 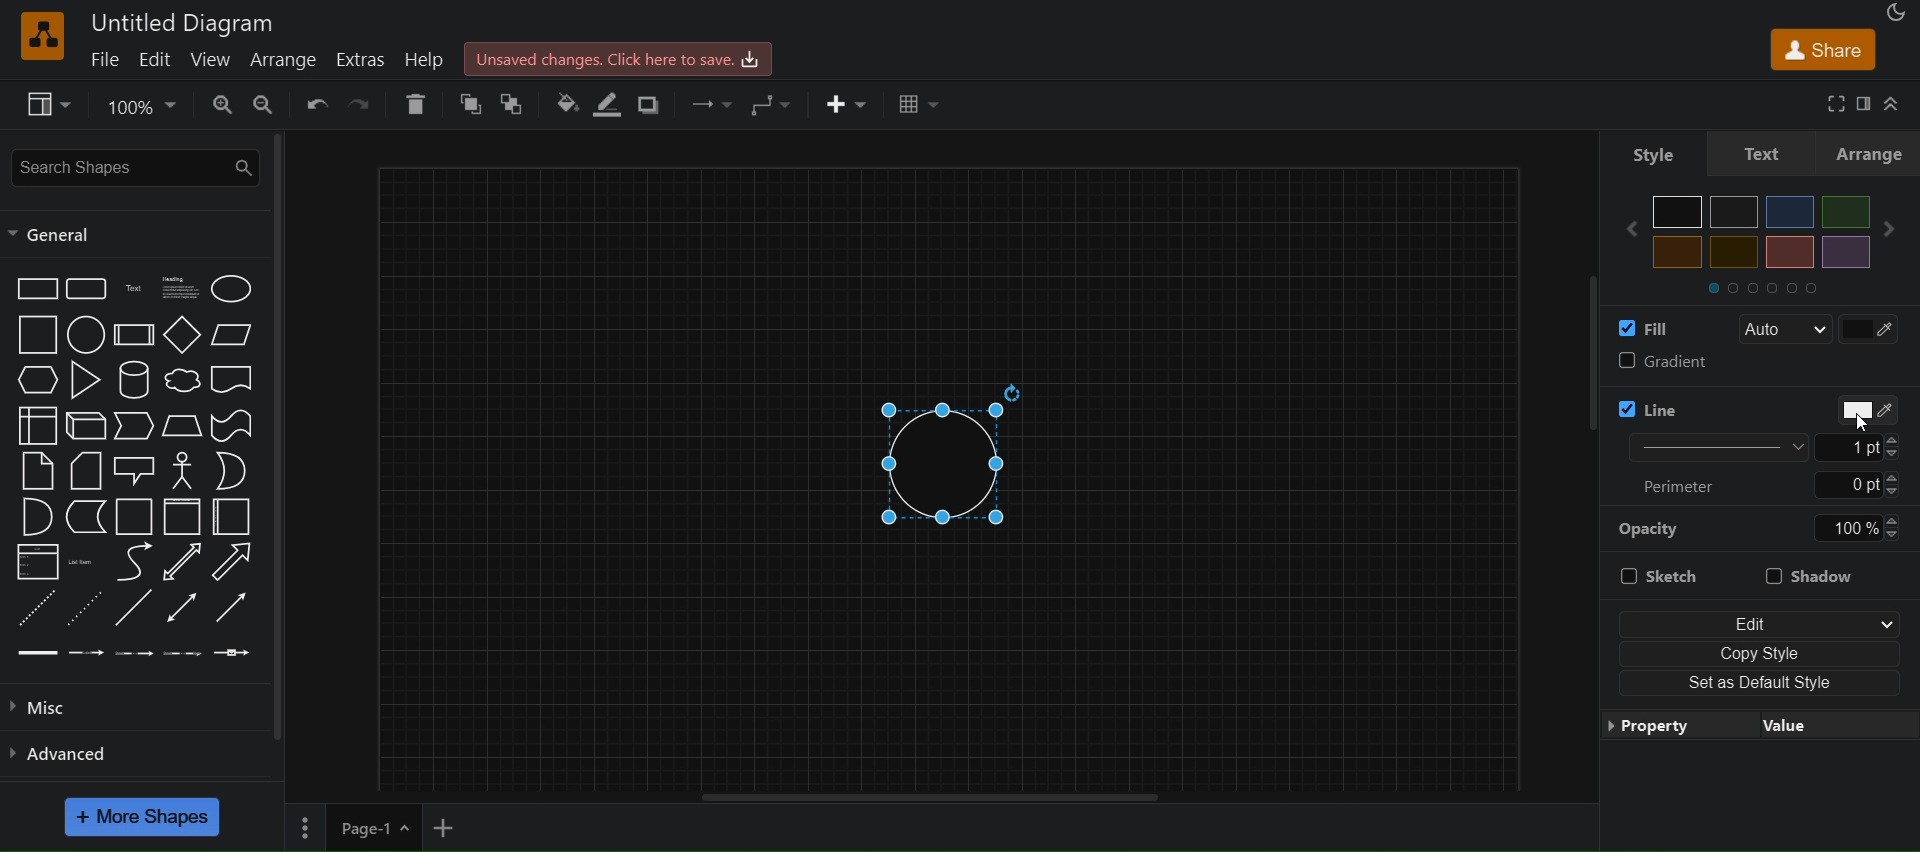 What do you see at coordinates (1678, 252) in the screenshot?
I see `yellow color` at bounding box center [1678, 252].